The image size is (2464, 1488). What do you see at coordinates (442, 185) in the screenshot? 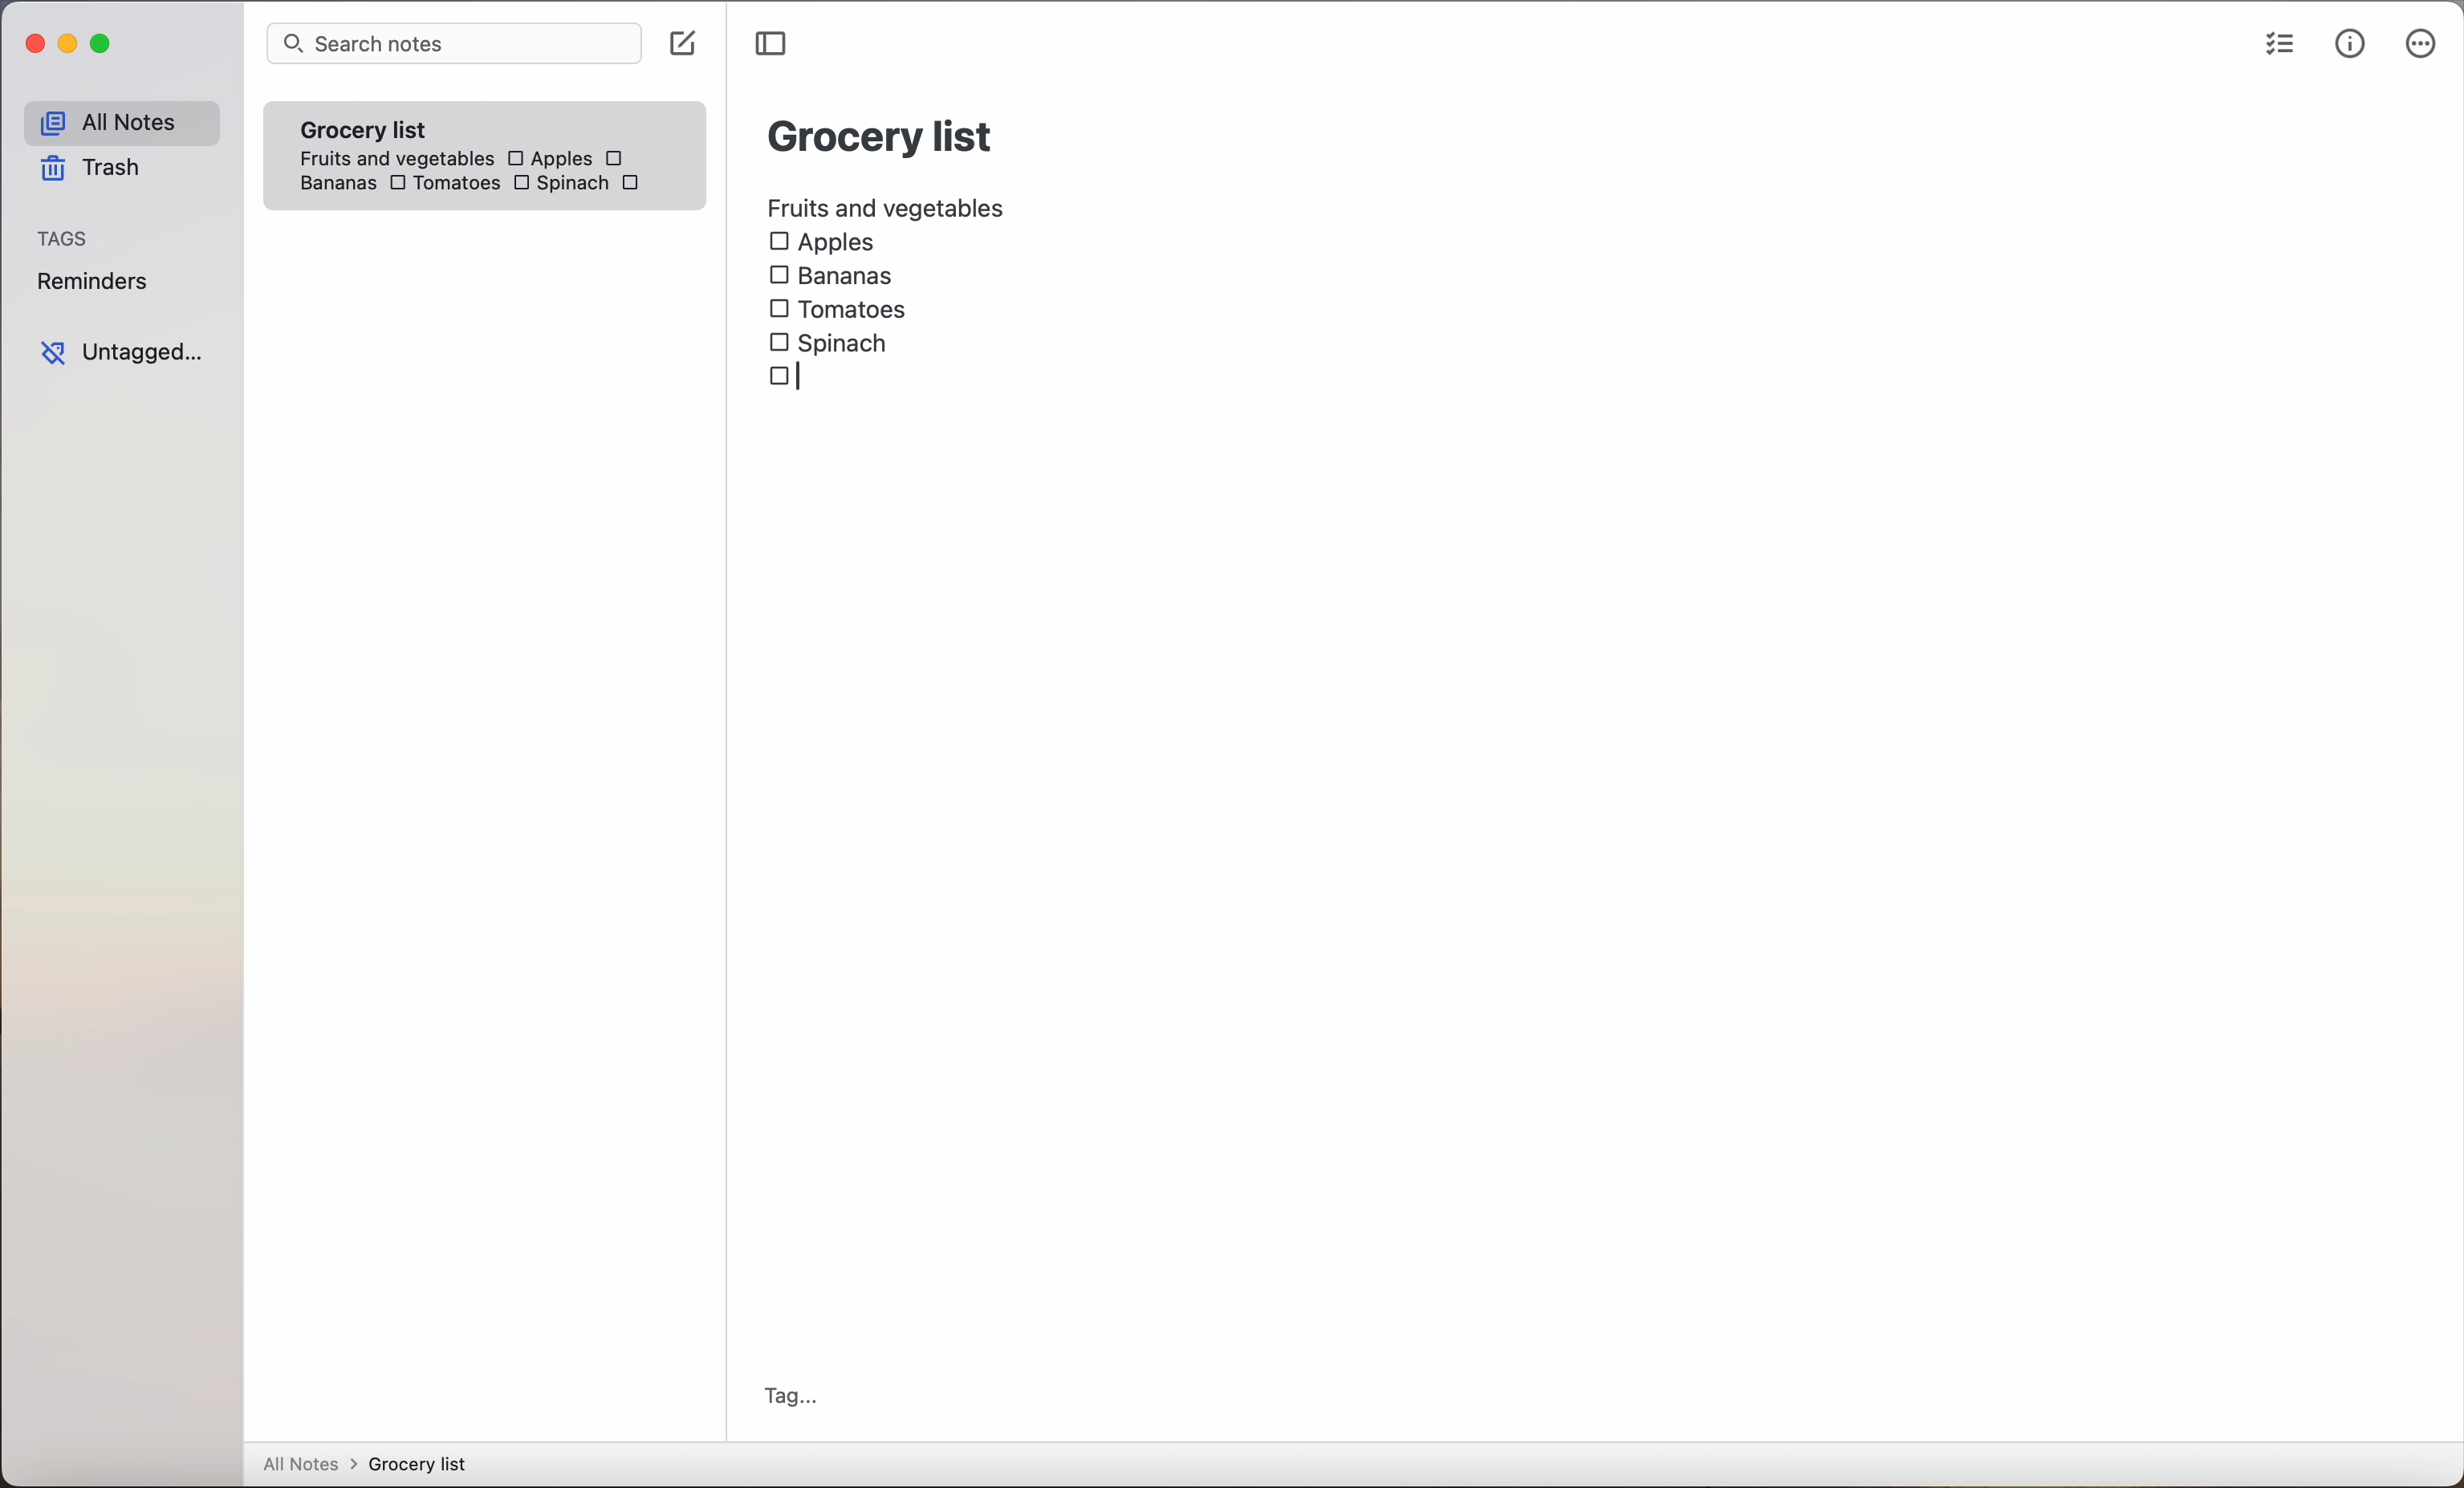
I see `Tomatoes checkbox` at bounding box center [442, 185].